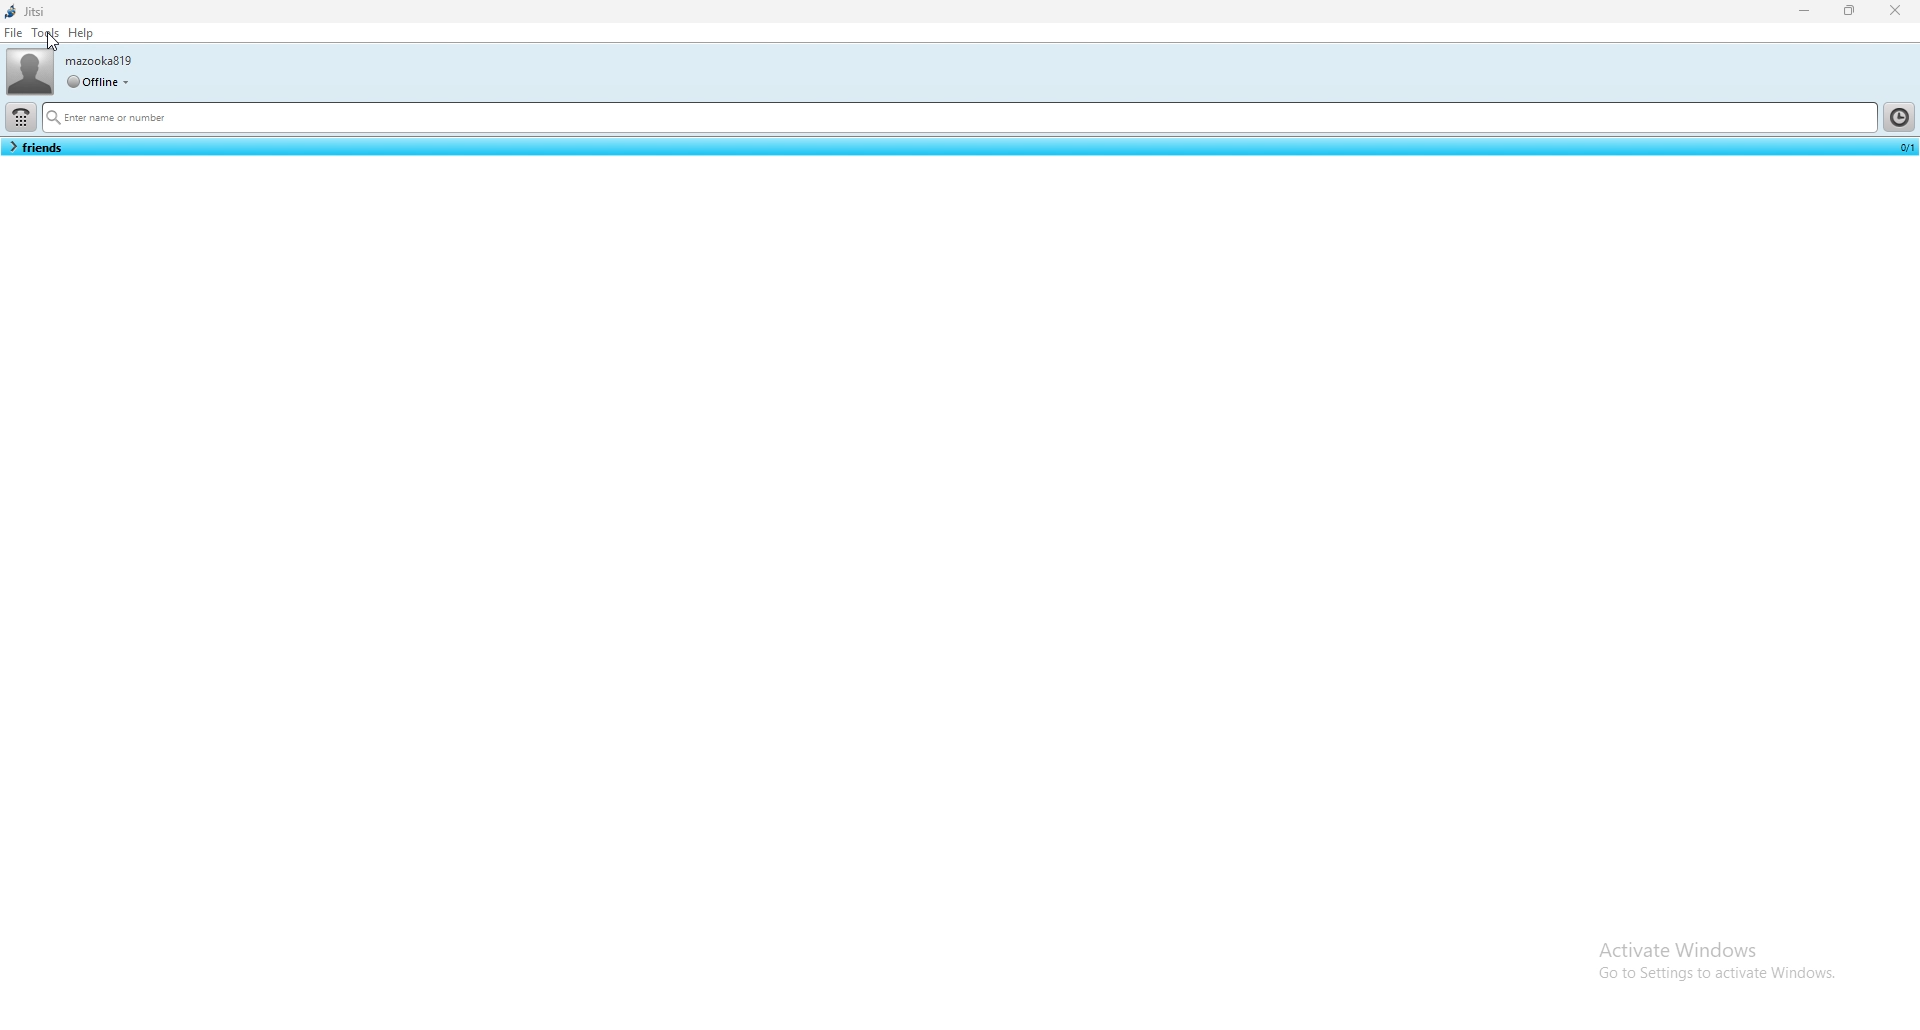  I want to click on cursor, so click(53, 43).